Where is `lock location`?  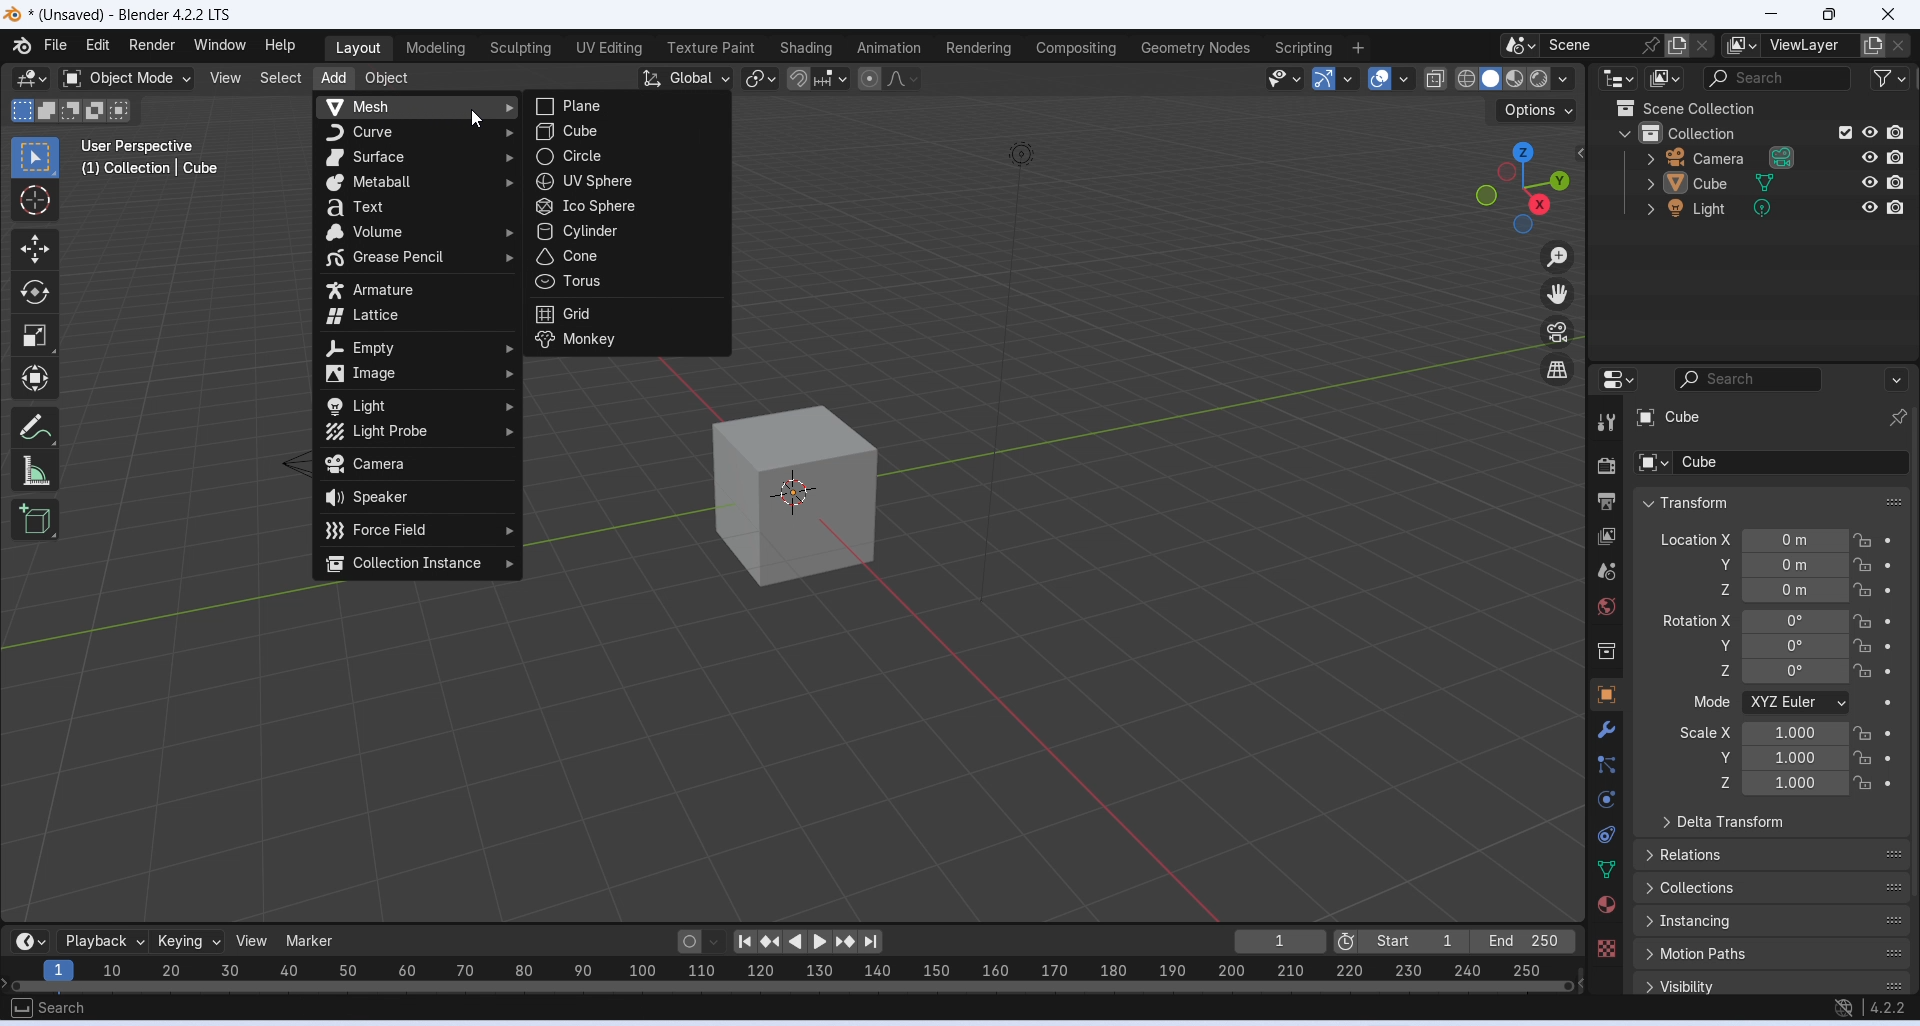
lock location is located at coordinates (1863, 734).